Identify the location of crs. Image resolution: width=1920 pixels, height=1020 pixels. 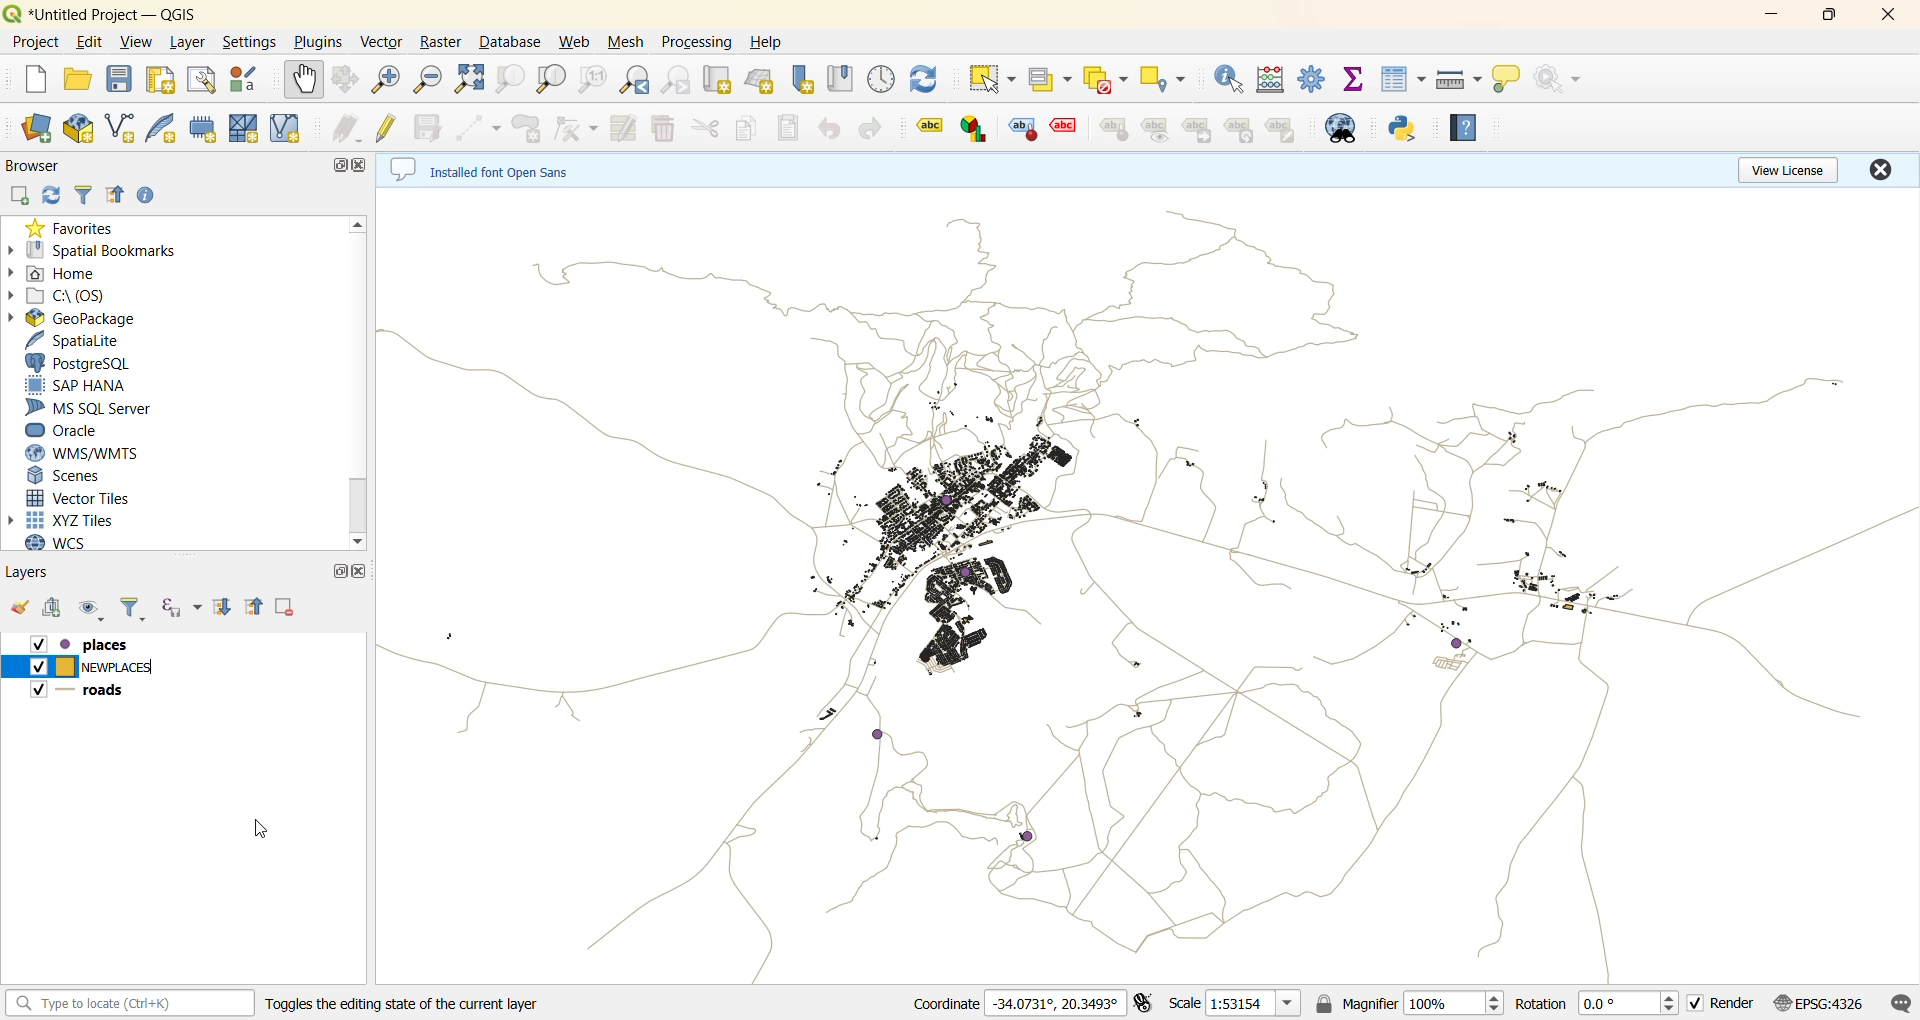
(1828, 1002).